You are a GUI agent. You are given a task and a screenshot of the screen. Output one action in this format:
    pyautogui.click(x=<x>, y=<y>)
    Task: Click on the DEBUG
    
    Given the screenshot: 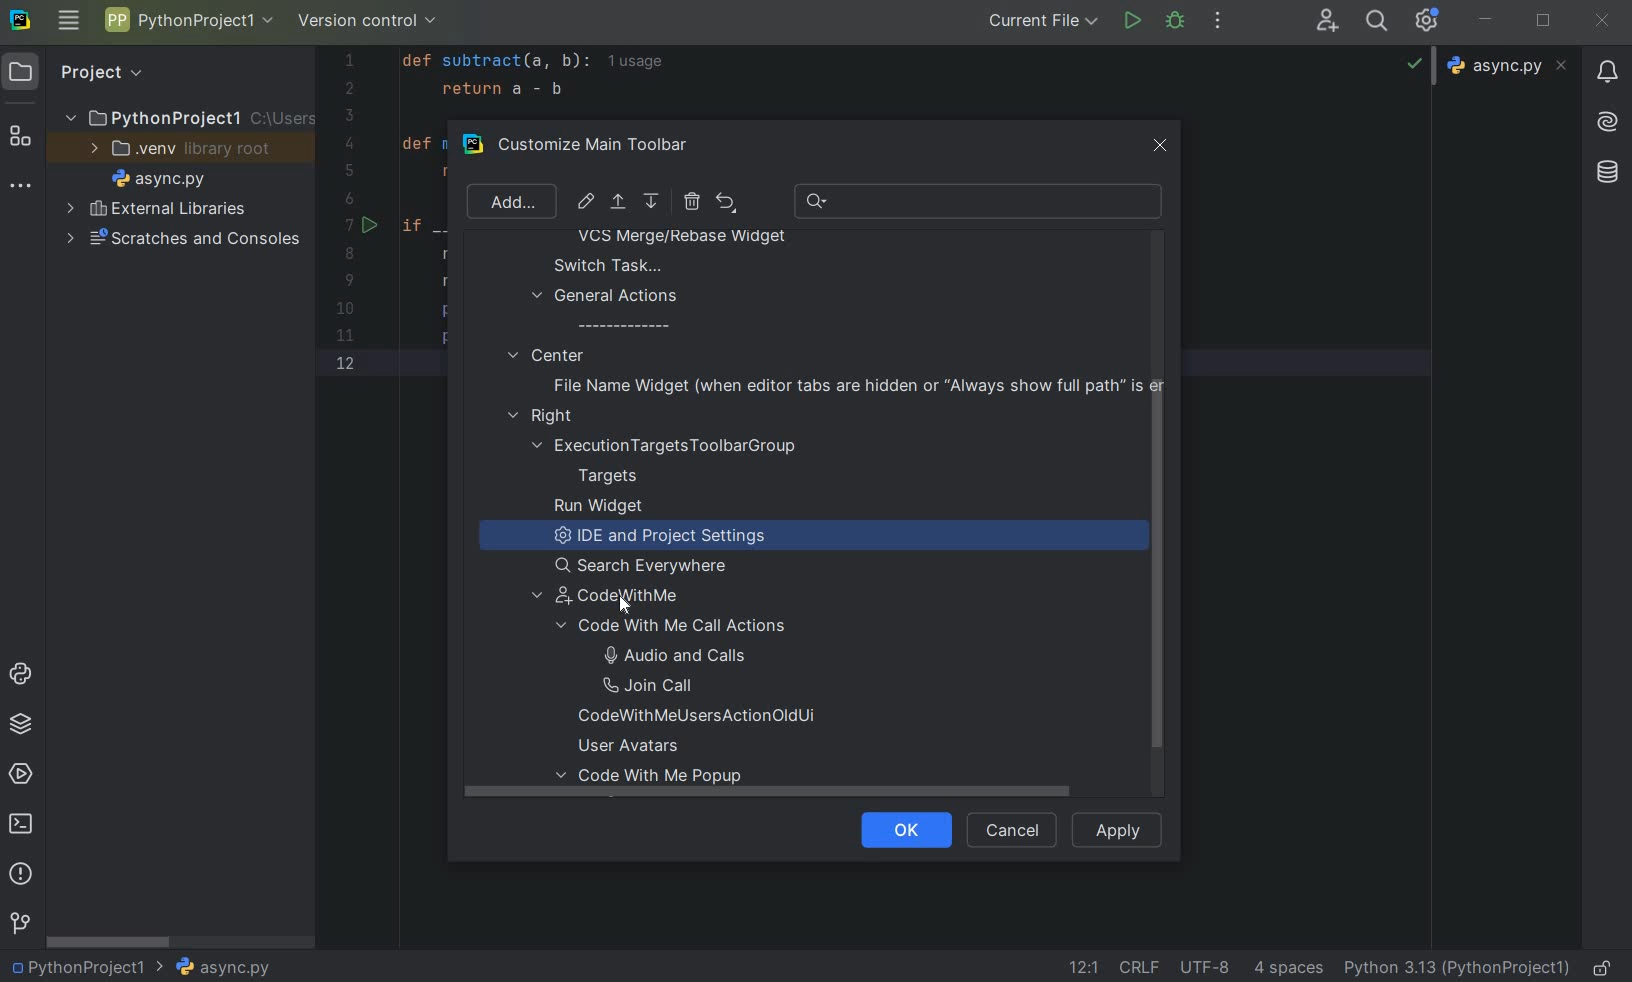 What is the action you would take?
    pyautogui.click(x=1179, y=24)
    